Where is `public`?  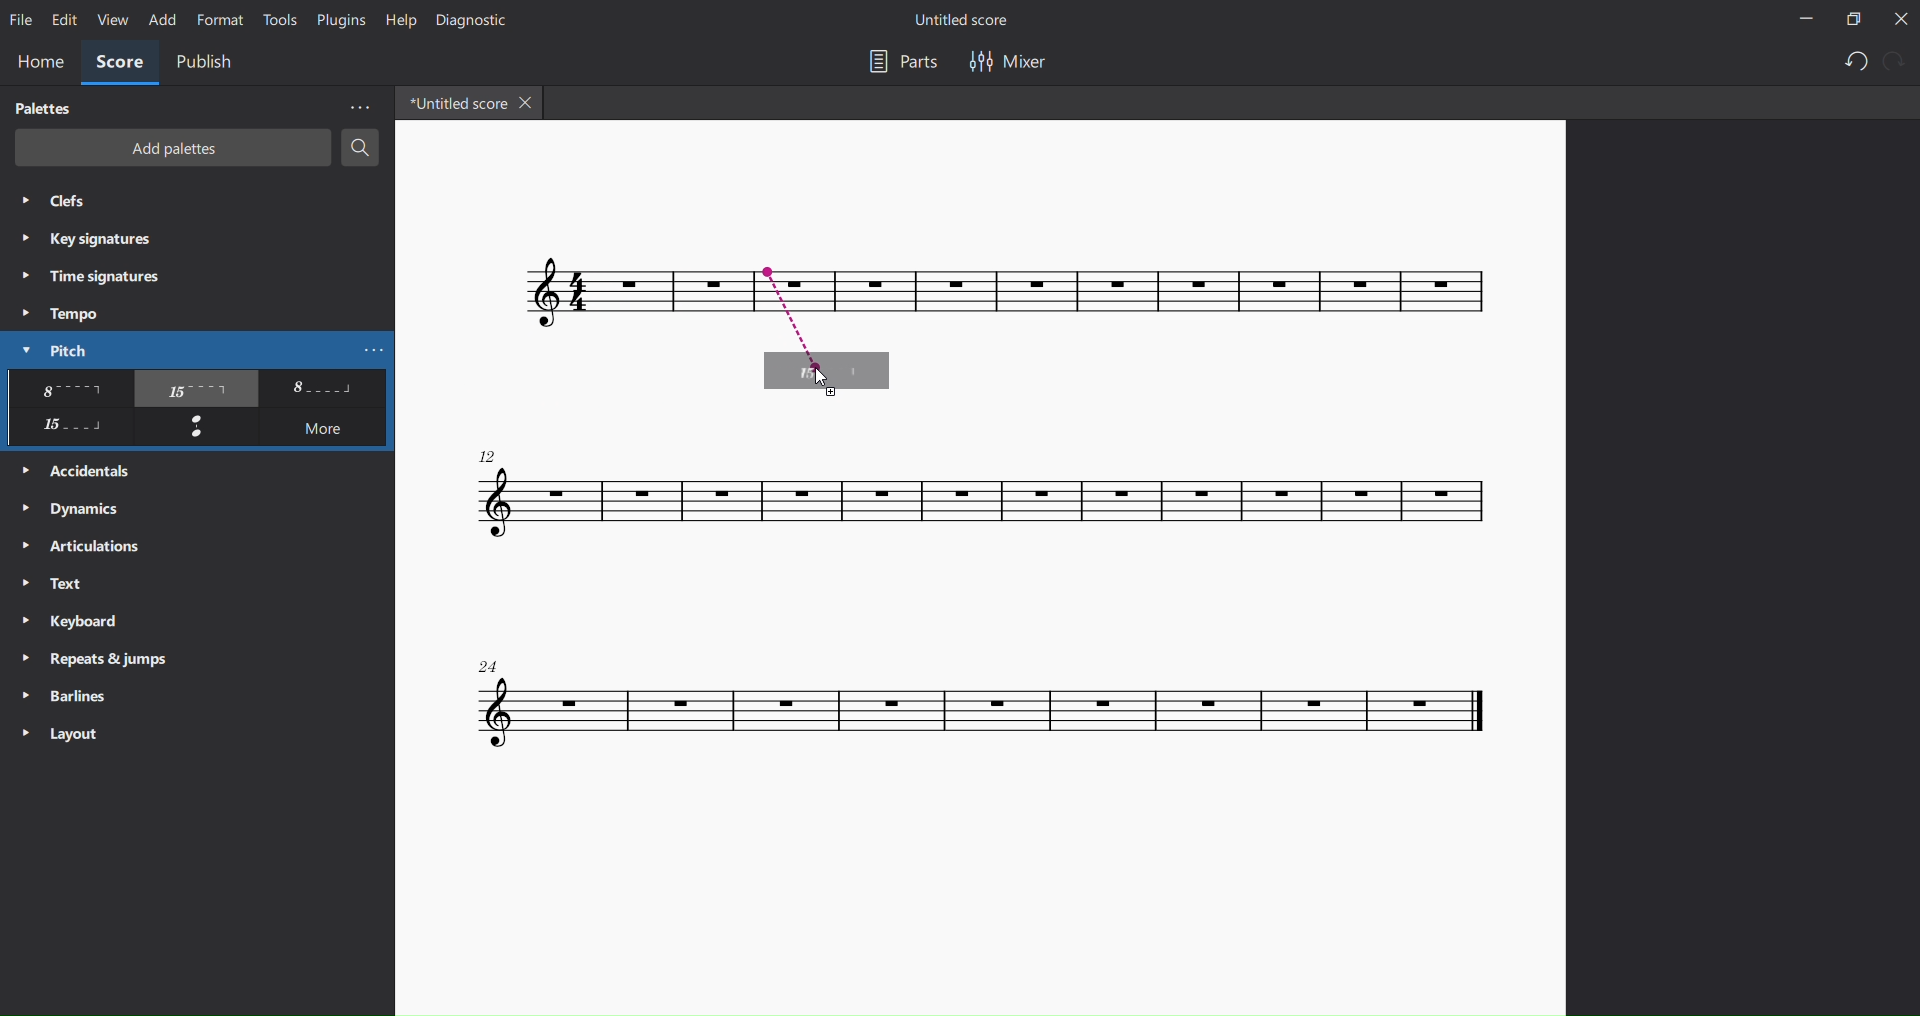
public is located at coordinates (210, 65).